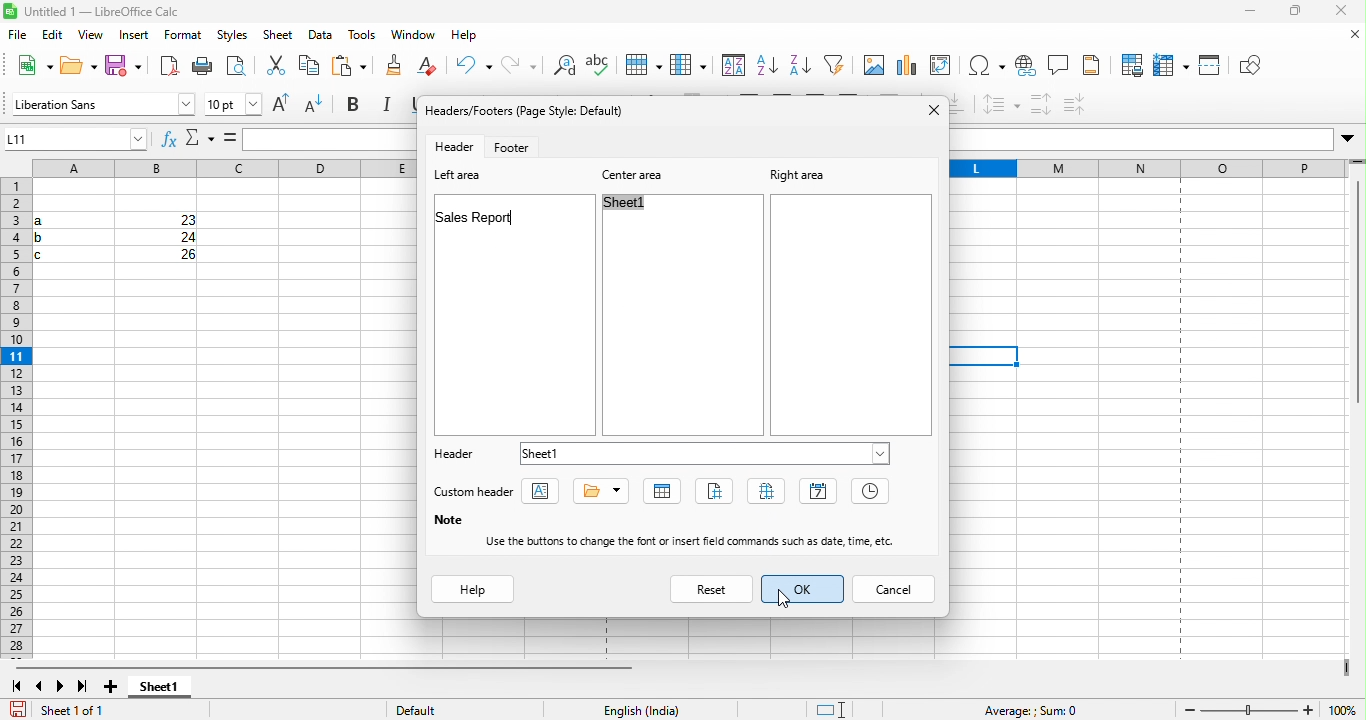 The width and height of the screenshot is (1366, 720). What do you see at coordinates (321, 39) in the screenshot?
I see `data` at bounding box center [321, 39].